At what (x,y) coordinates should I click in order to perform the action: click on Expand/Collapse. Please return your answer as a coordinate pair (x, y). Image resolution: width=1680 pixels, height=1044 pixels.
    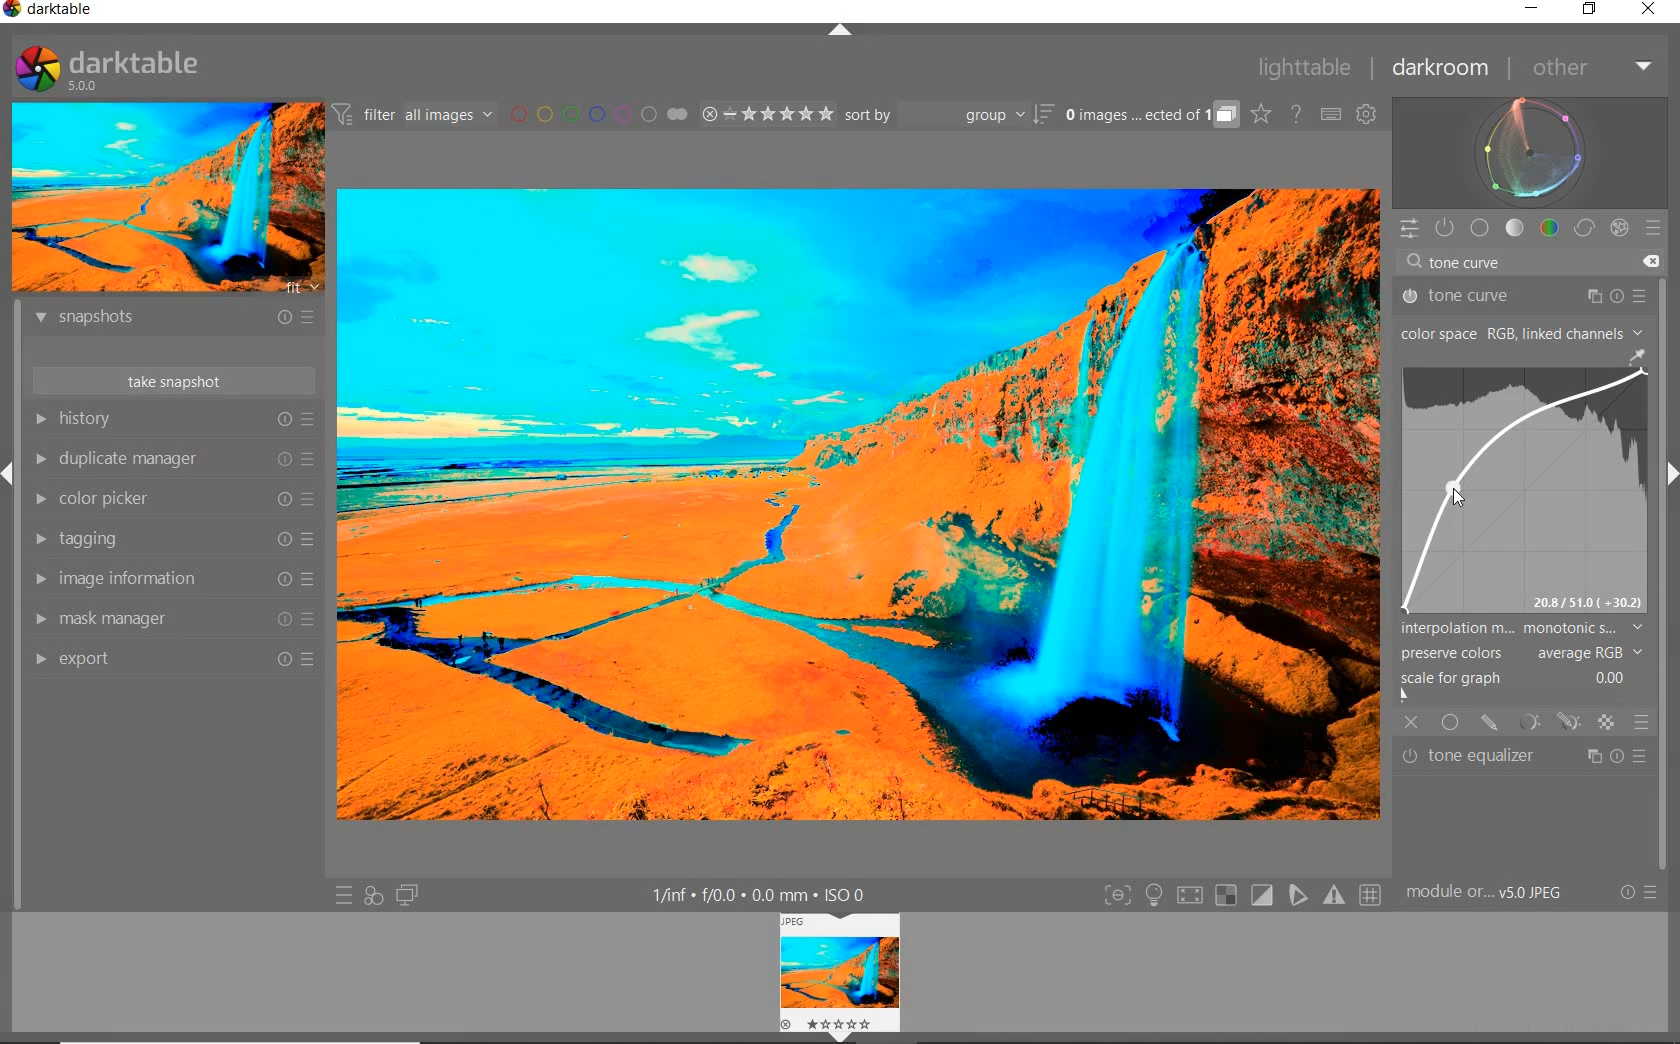
    Looking at the image, I should click on (842, 1037).